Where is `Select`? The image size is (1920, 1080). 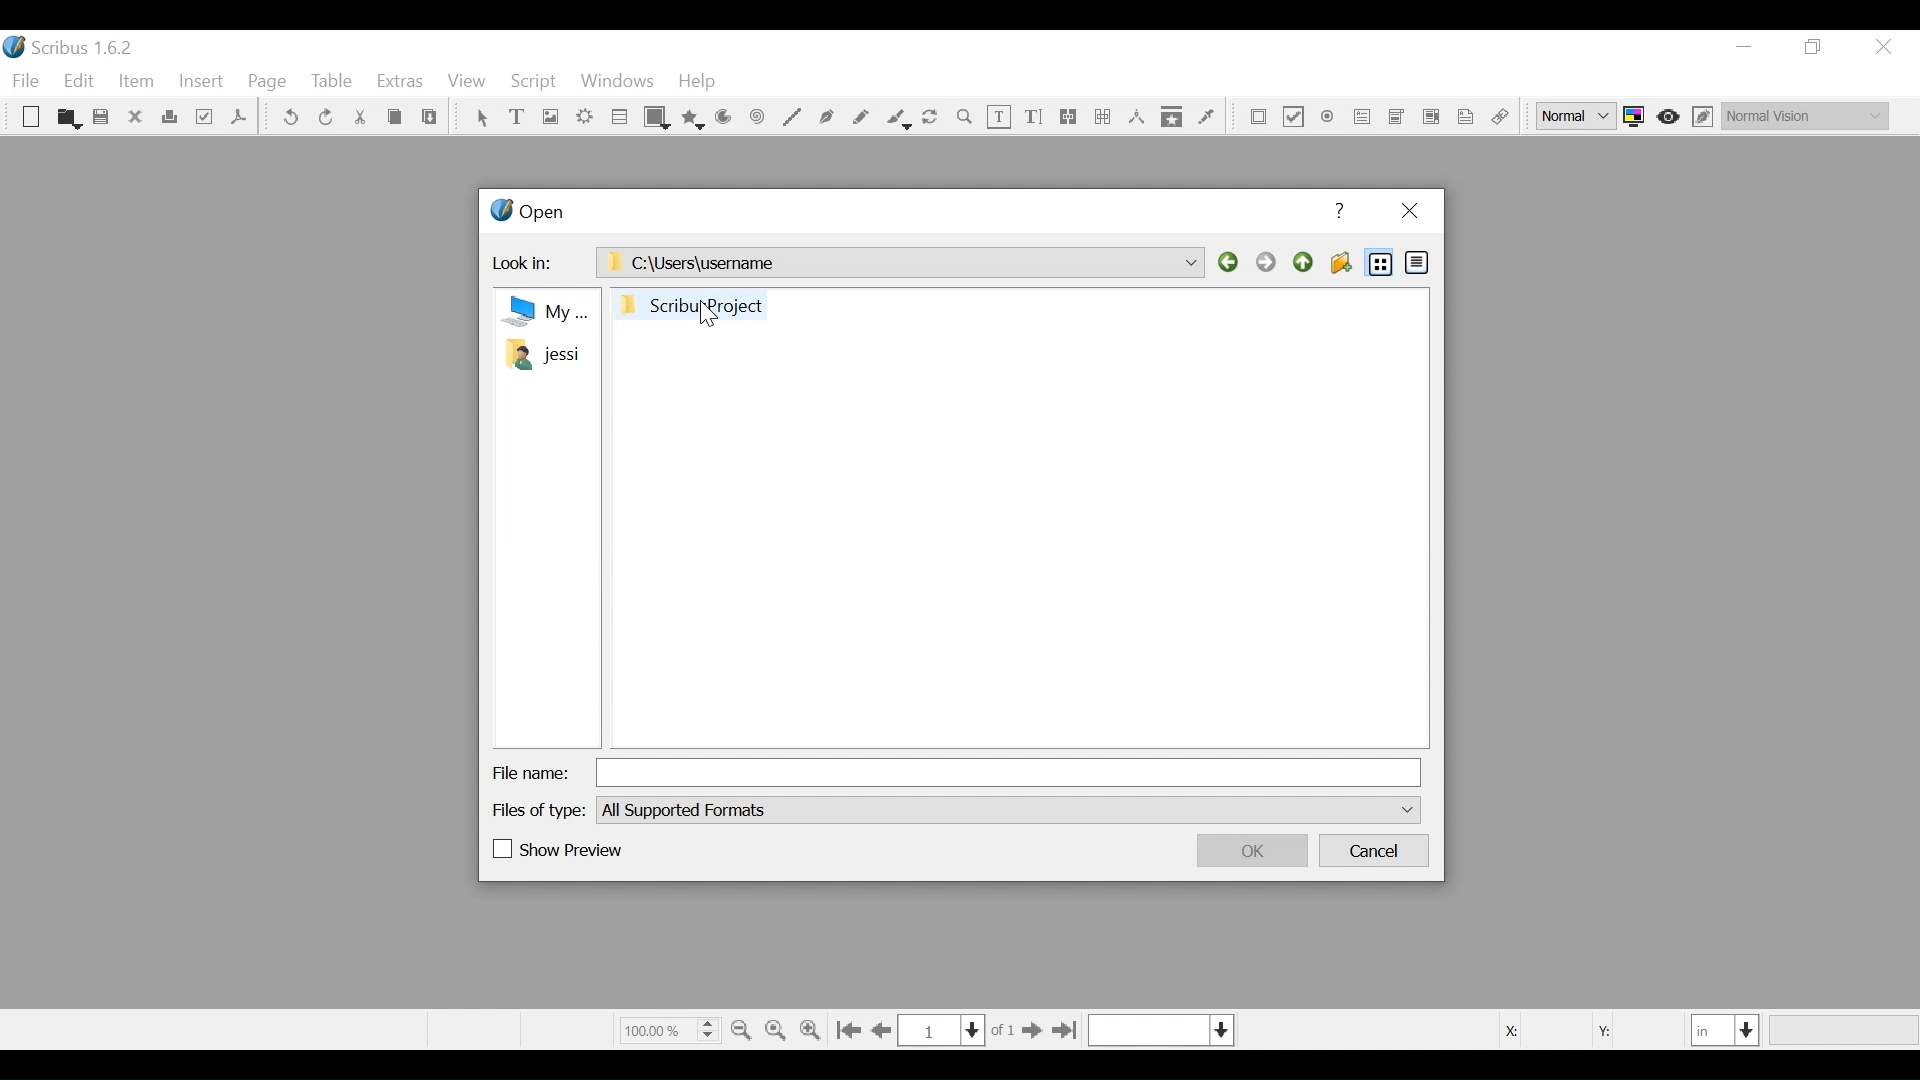 Select is located at coordinates (481, 119).